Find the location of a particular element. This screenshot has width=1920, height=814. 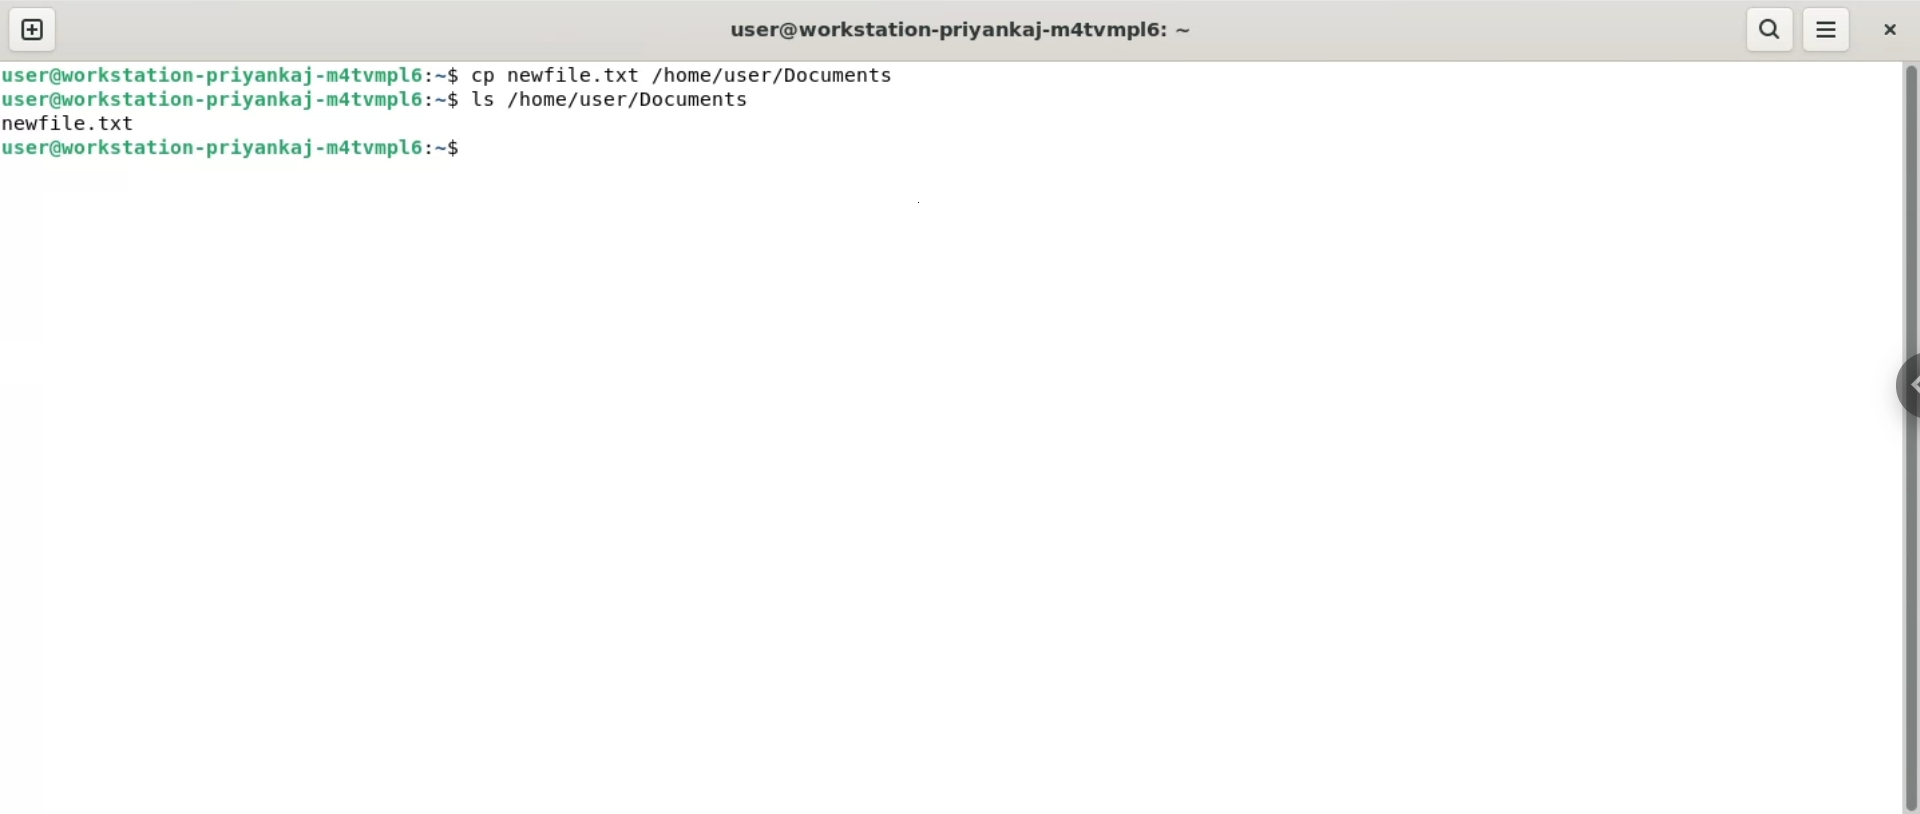

user@workstation-priyankaj-m4atvmpl6:~$ is located at coordinates (233, 149).